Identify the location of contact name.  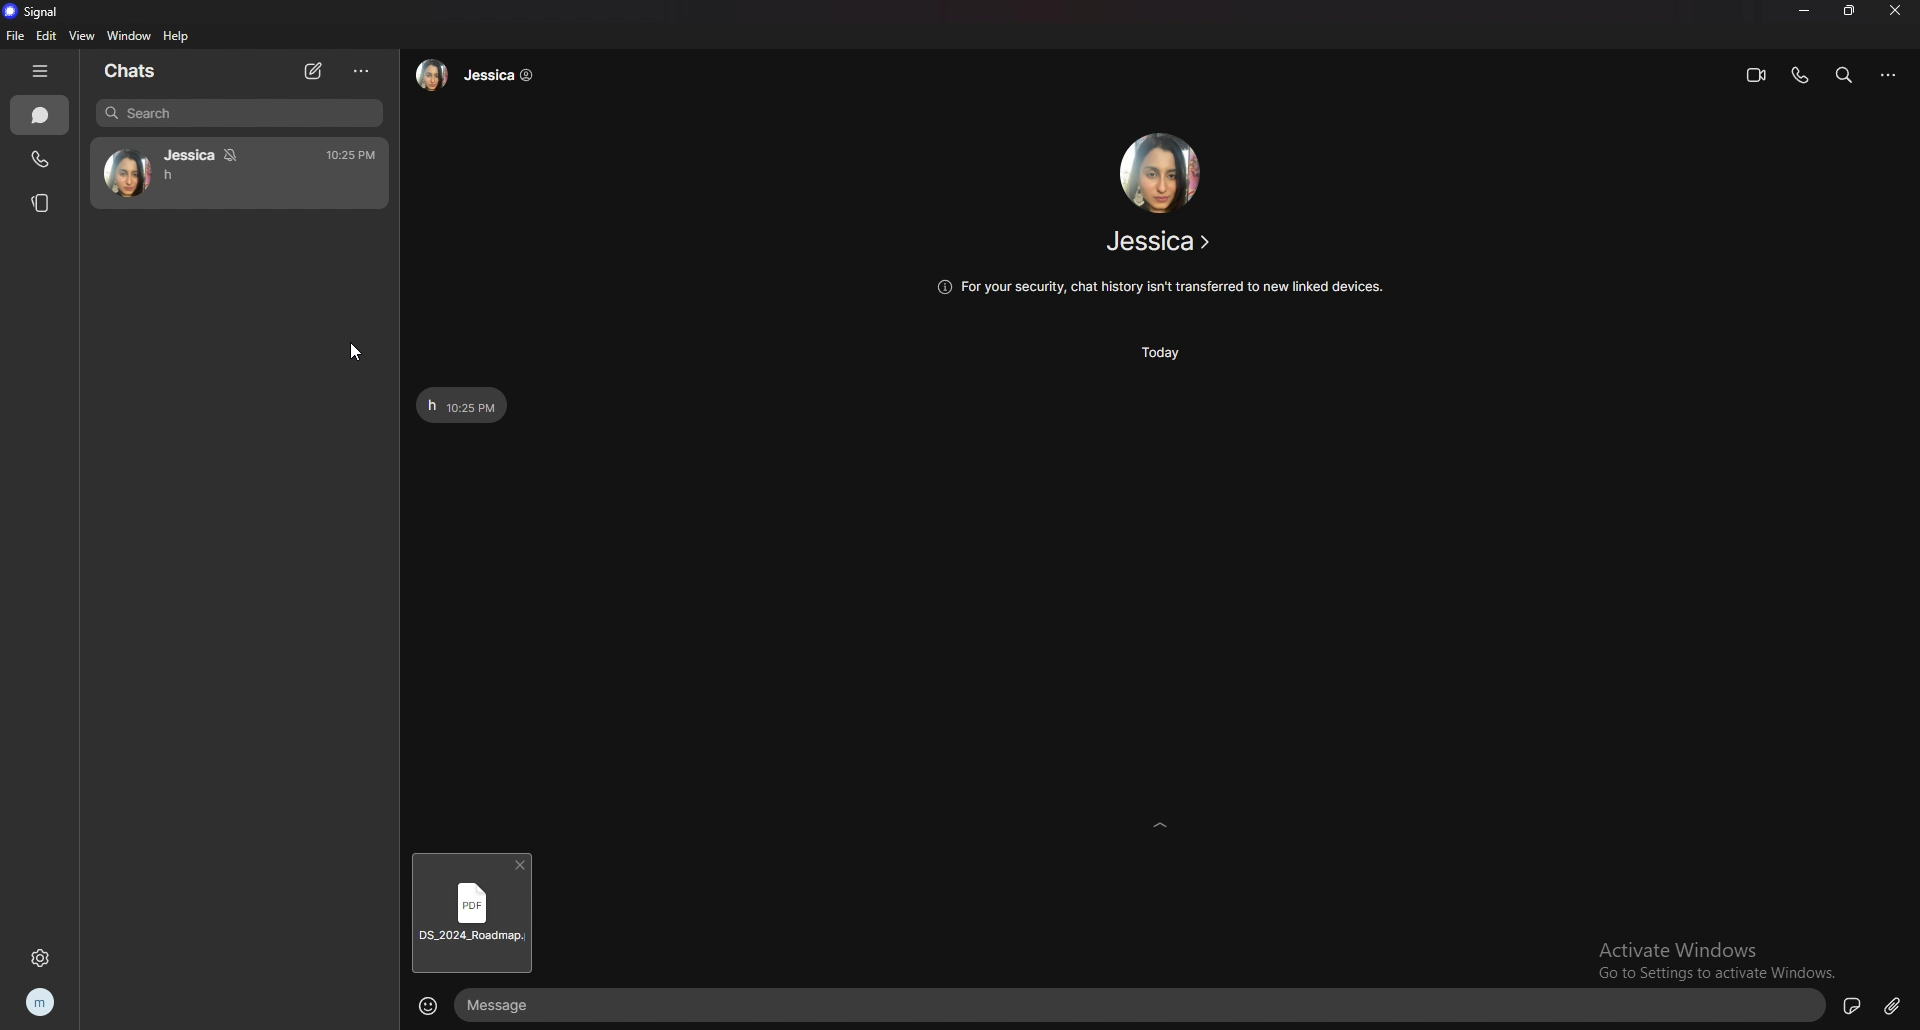
(1162, 241).